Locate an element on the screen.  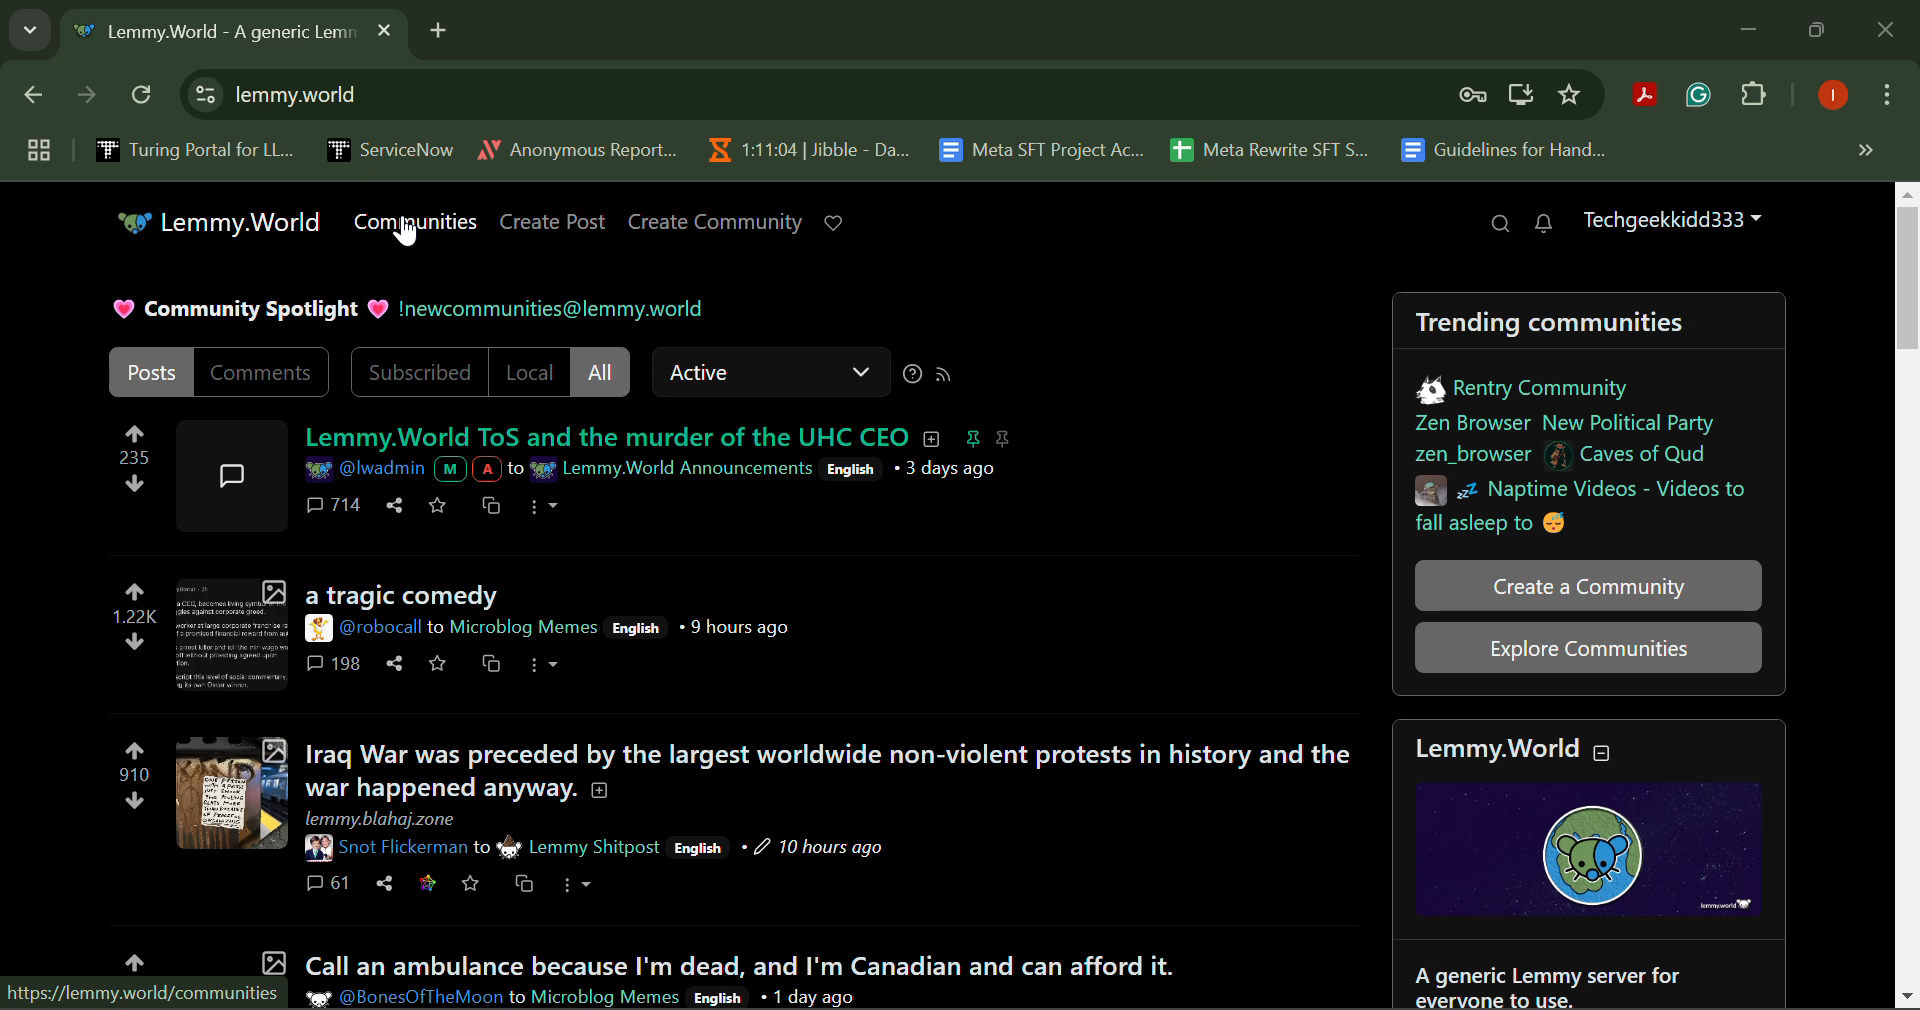
Turing Portal for LLM is located at coordinates (191, 149).